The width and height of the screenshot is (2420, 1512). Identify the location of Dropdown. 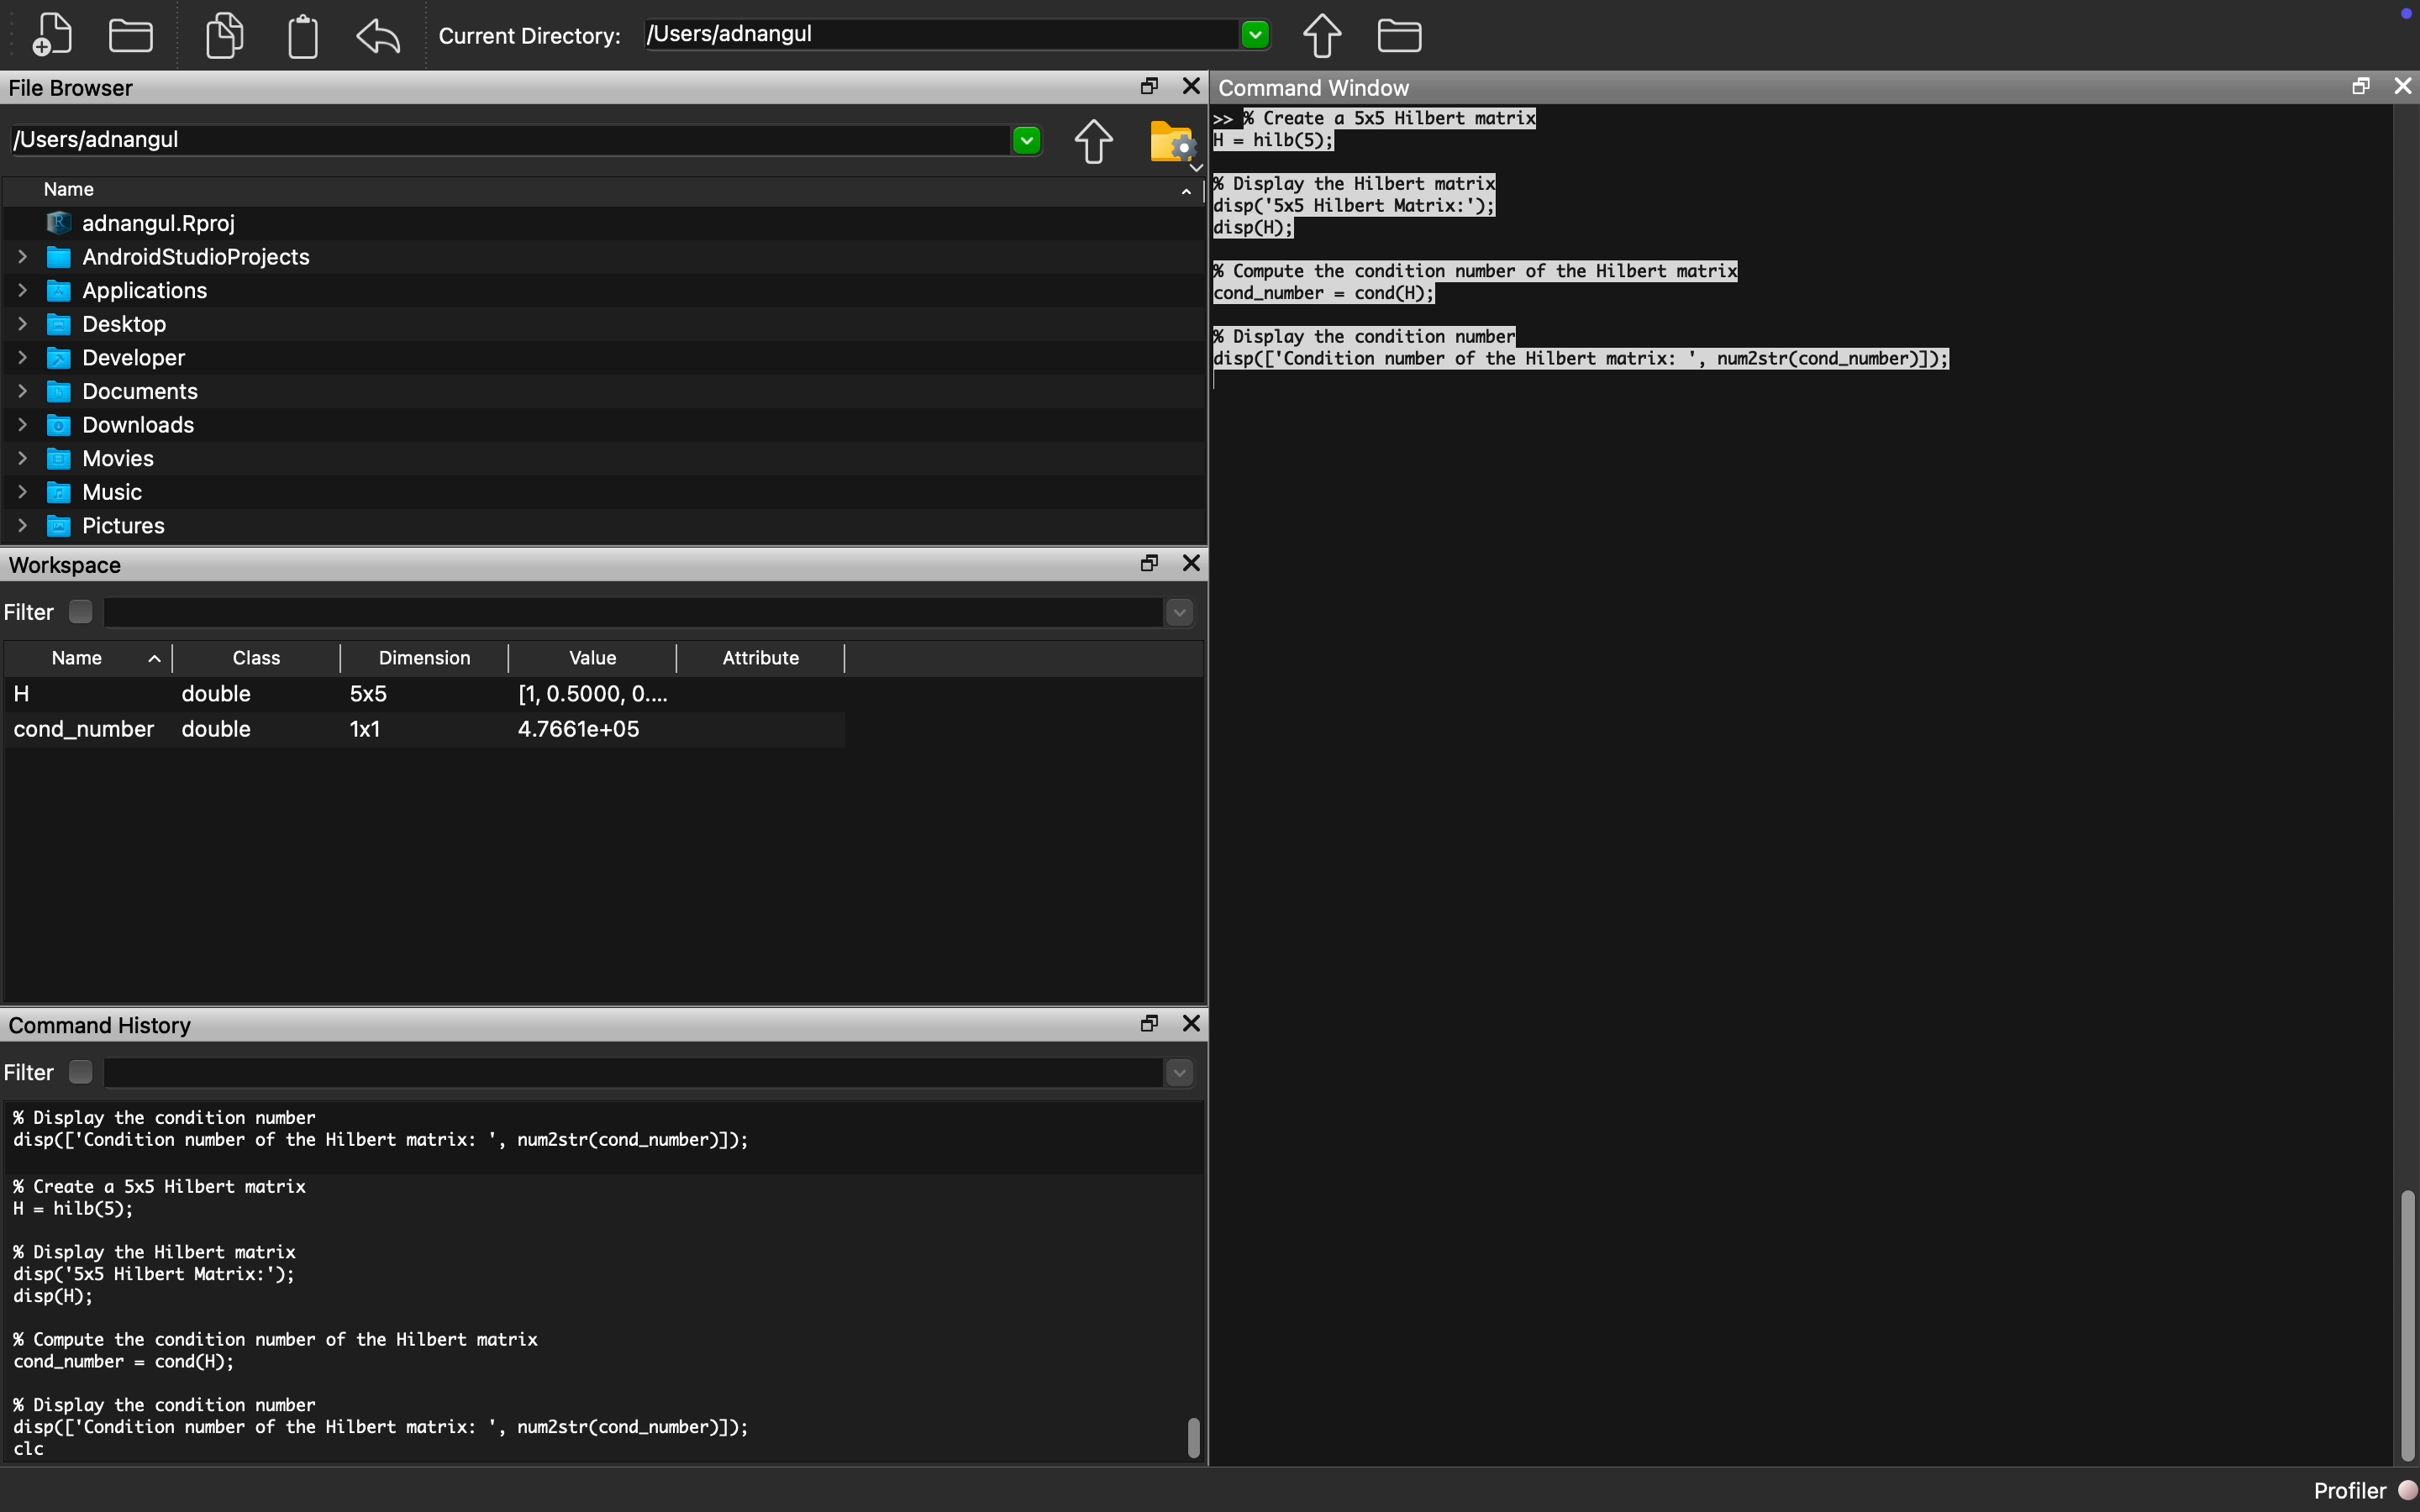
(648, 615).